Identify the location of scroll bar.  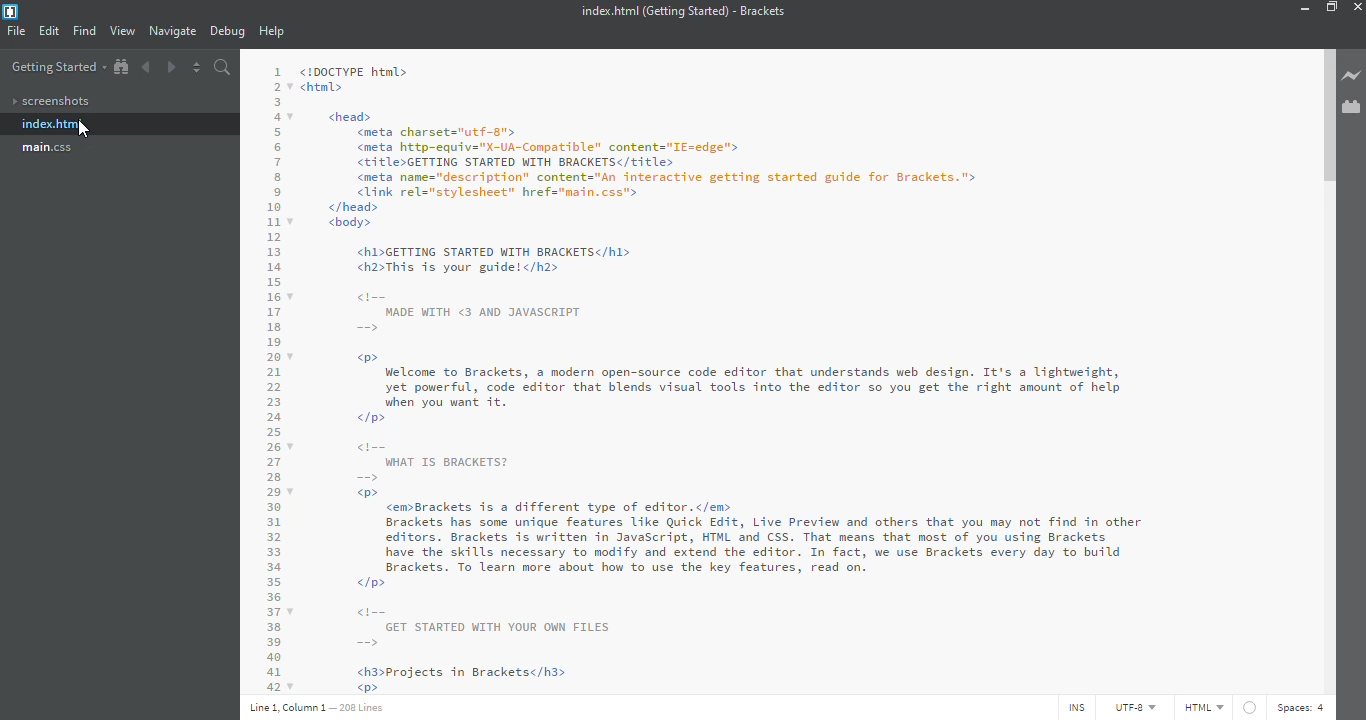
(1326, 119).